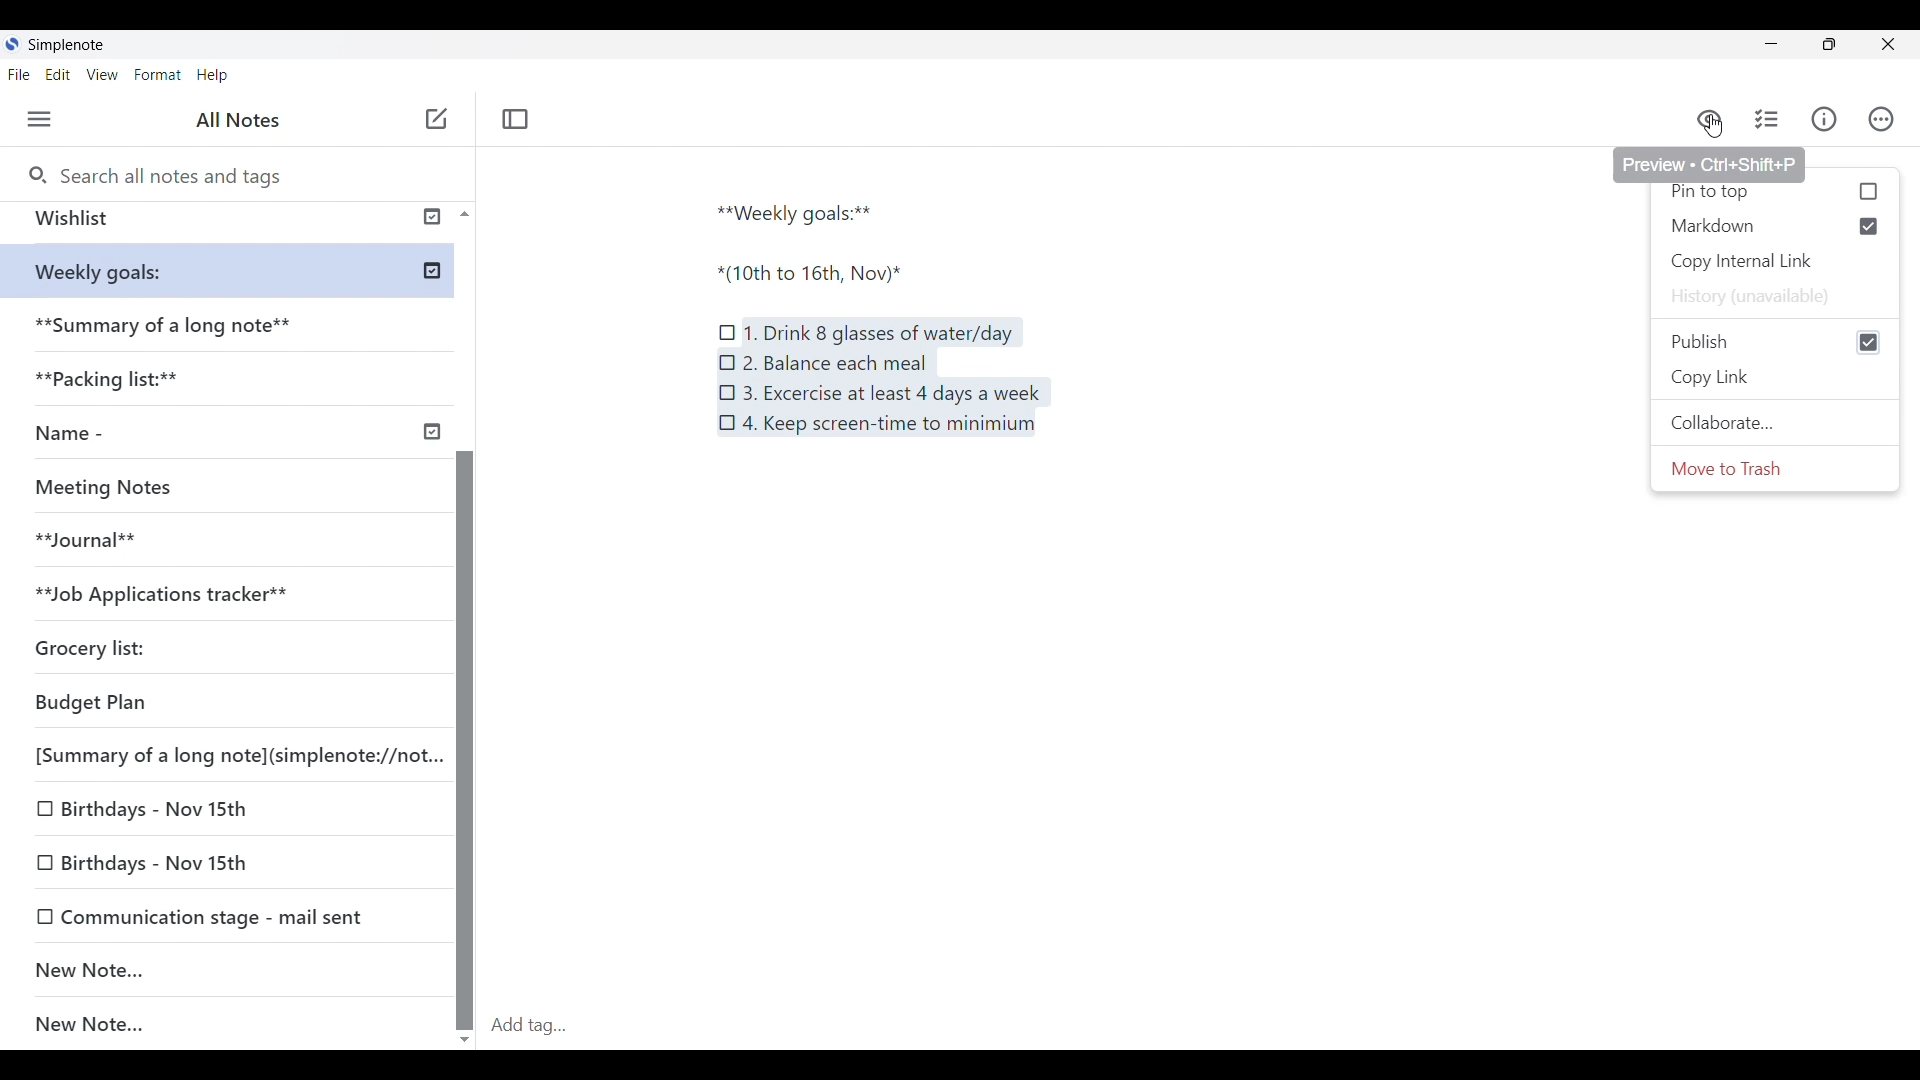  What do you see at coordinates (181, 593) in the screenshot?
I see `**Job Applications tracker**` at bounding box center [181, 593].